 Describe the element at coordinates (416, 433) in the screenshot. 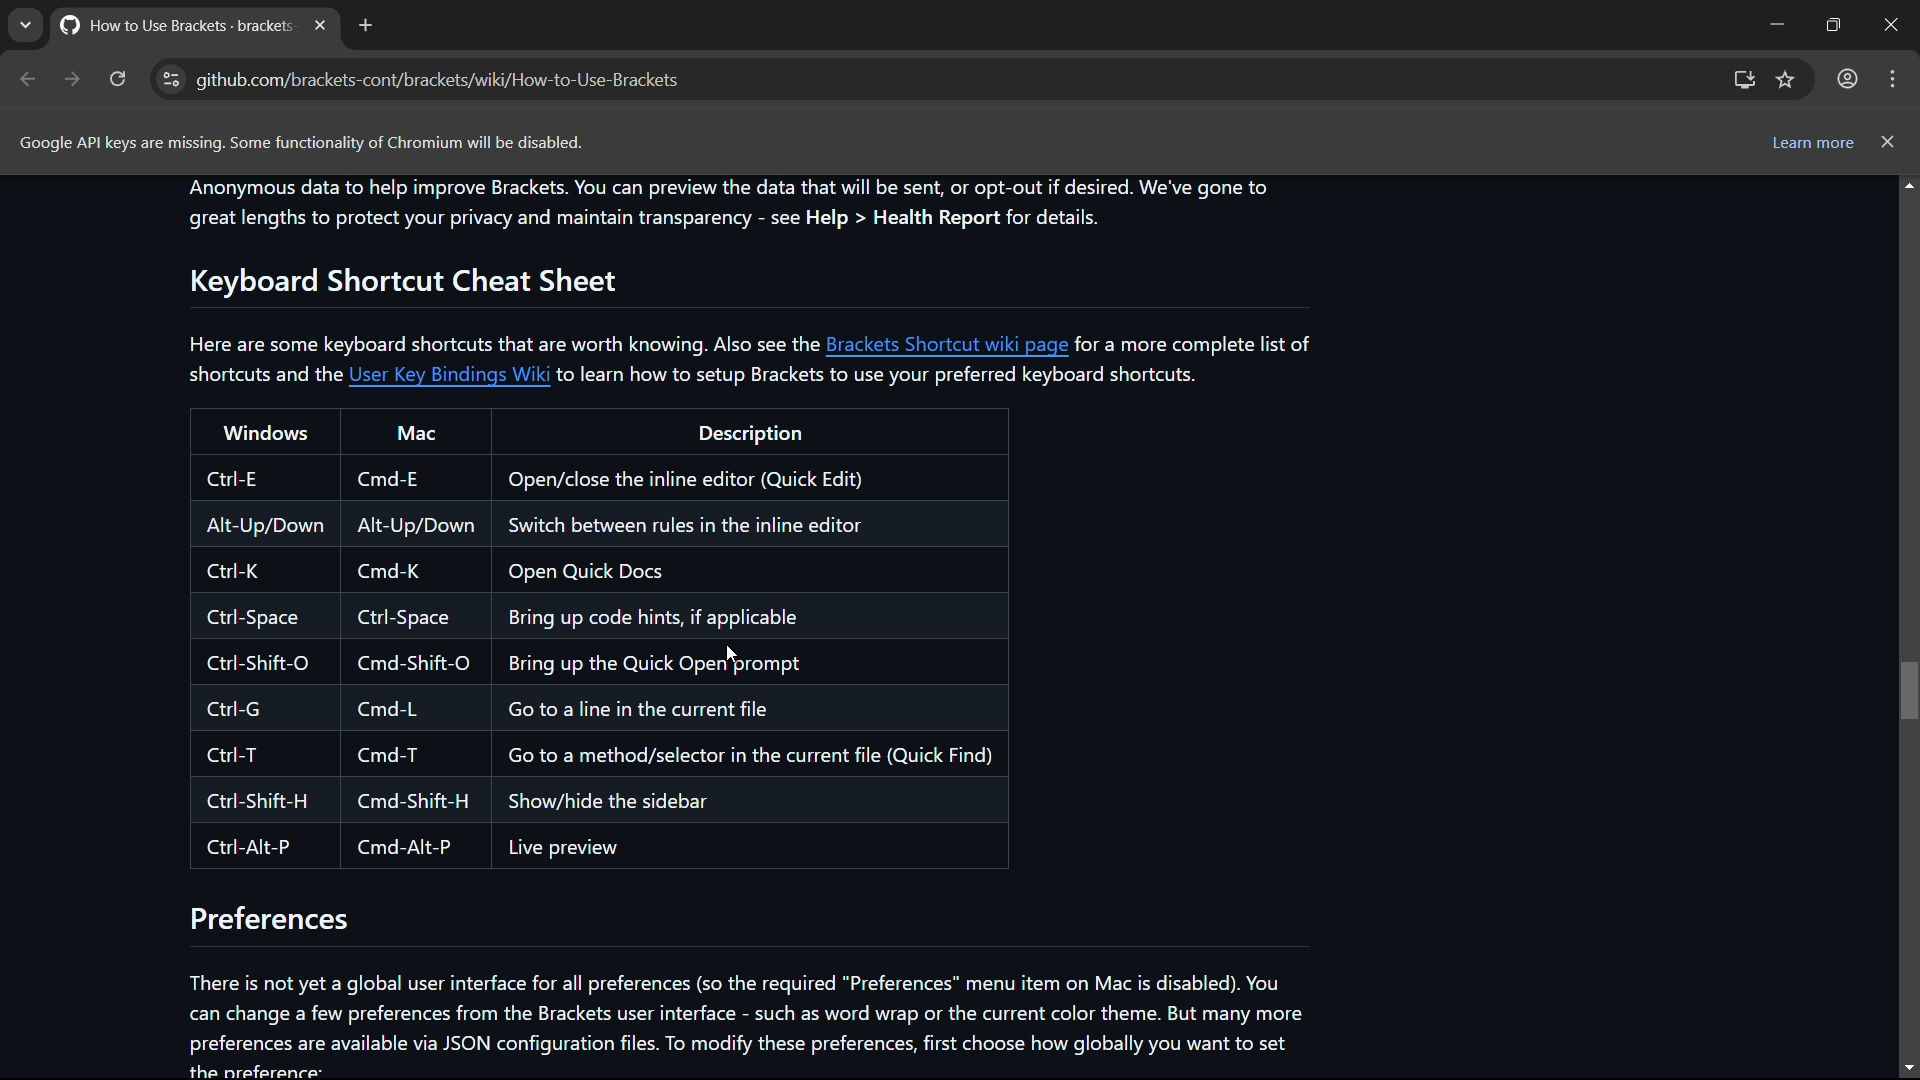

I see `mac` at that location.